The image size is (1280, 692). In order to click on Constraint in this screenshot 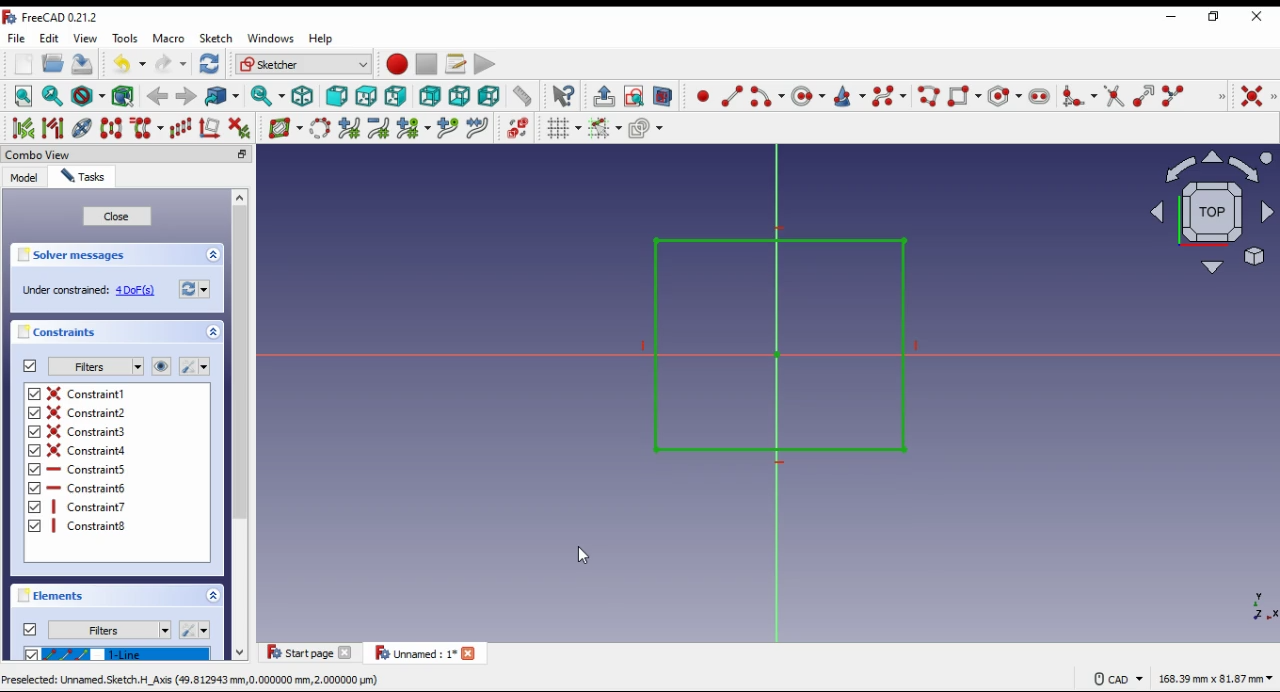, I will do `click(91, 526)`.